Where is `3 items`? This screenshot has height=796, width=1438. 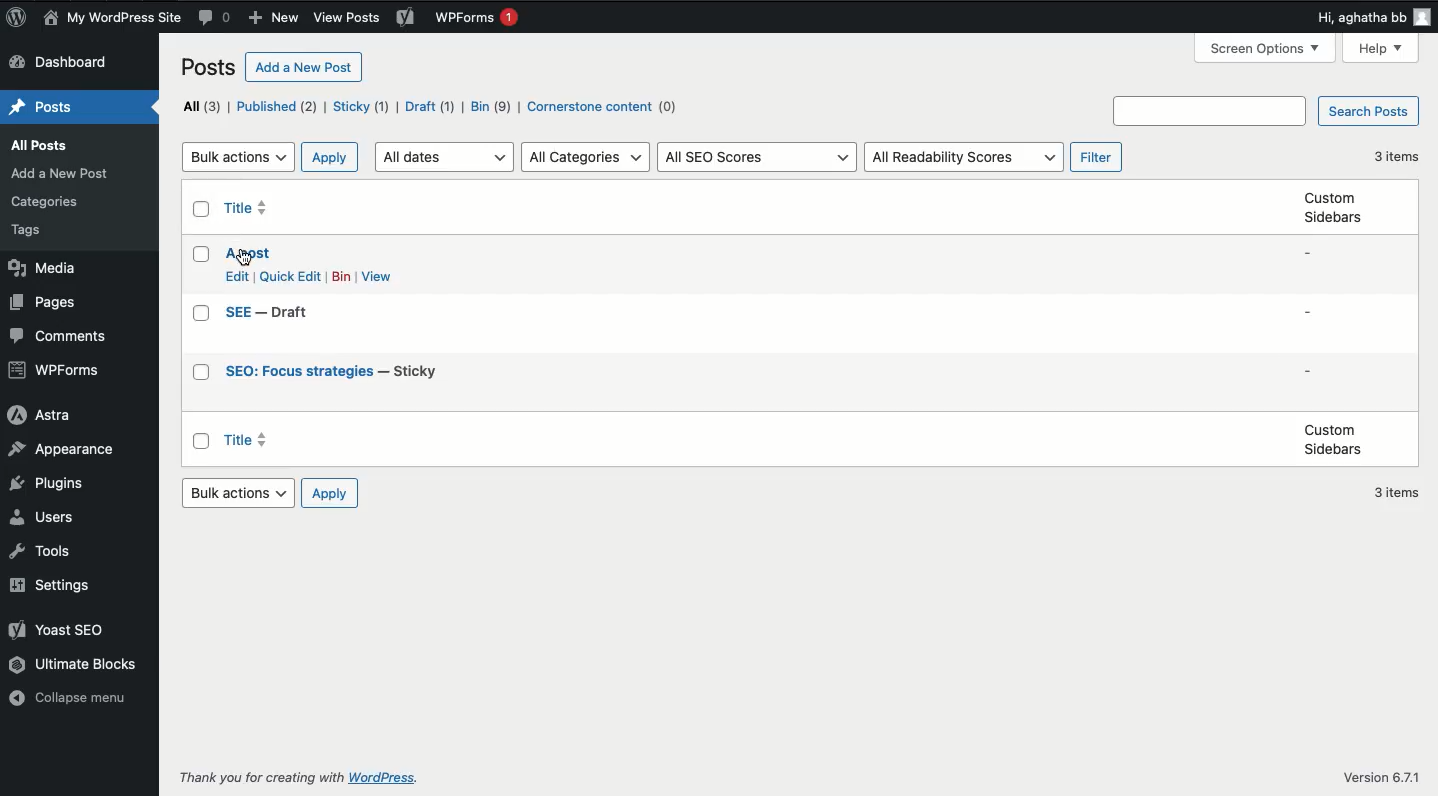 3 items is located at coordinates (1397, 492).